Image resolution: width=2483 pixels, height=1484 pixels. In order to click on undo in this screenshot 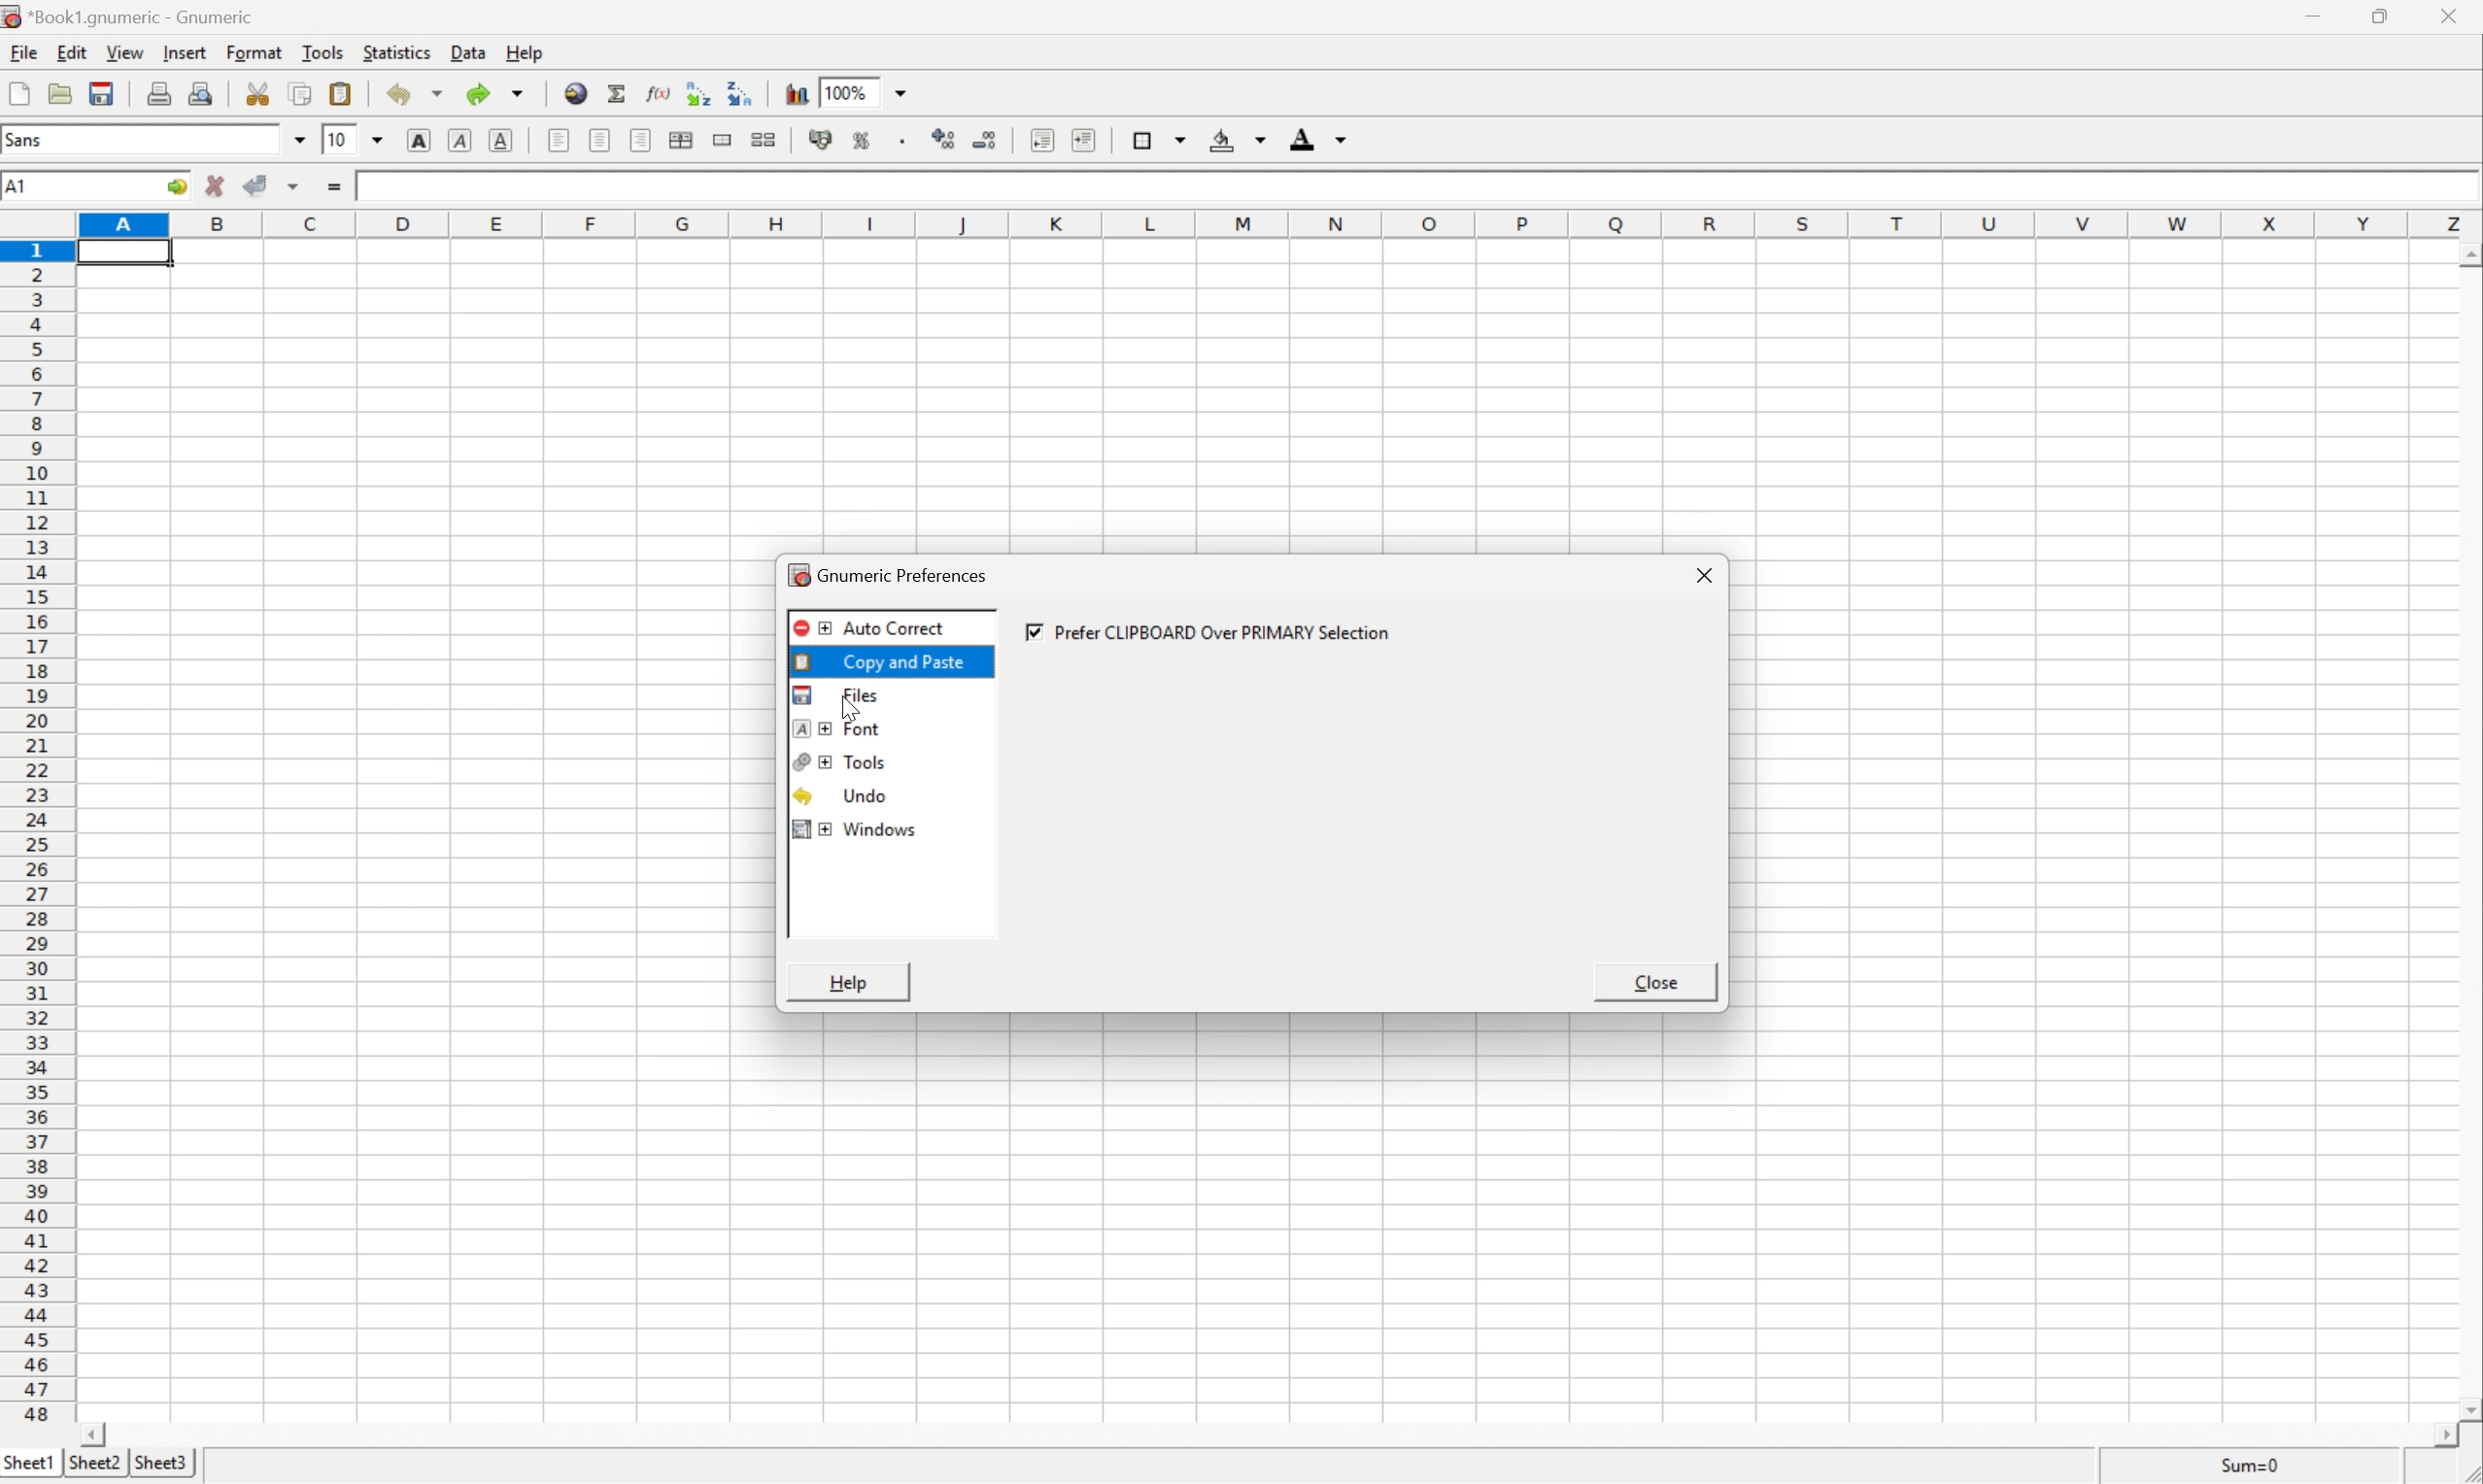, I will do `click(848, 798)`.